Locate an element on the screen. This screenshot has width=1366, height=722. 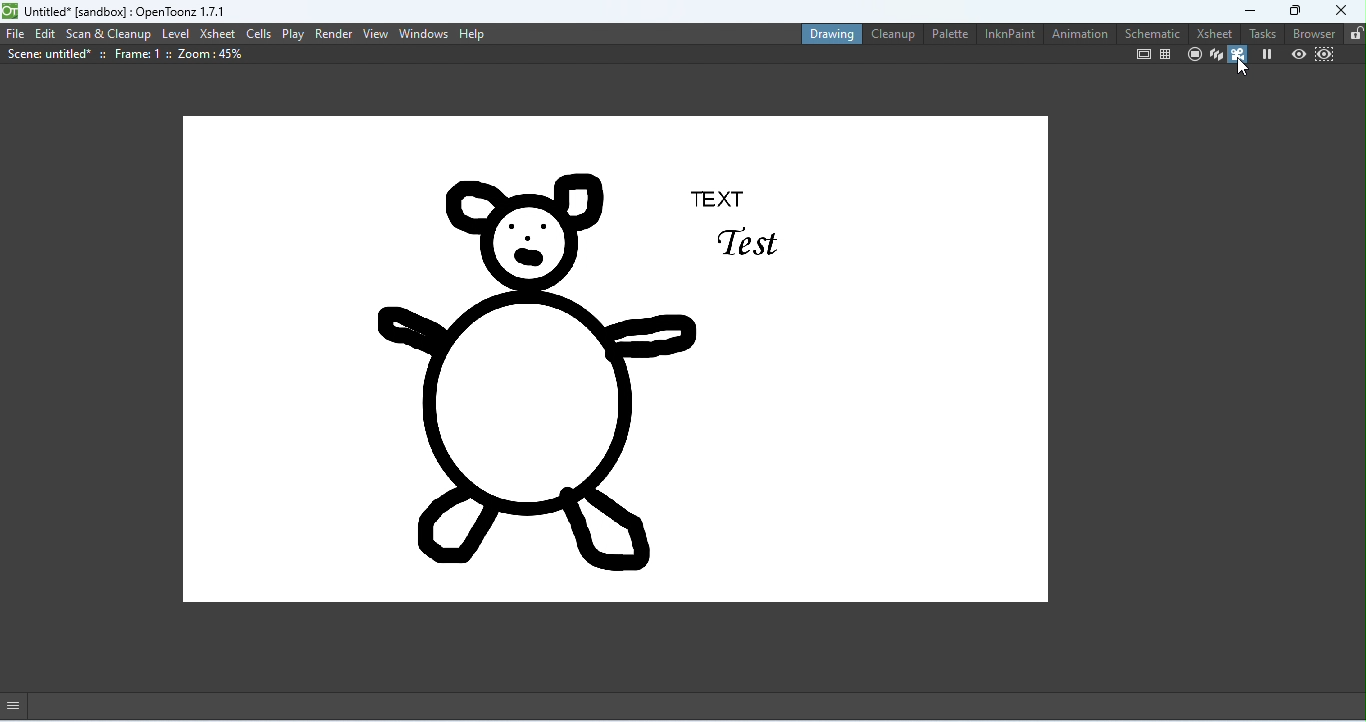
camera view is located at coordinates (1238, 56).